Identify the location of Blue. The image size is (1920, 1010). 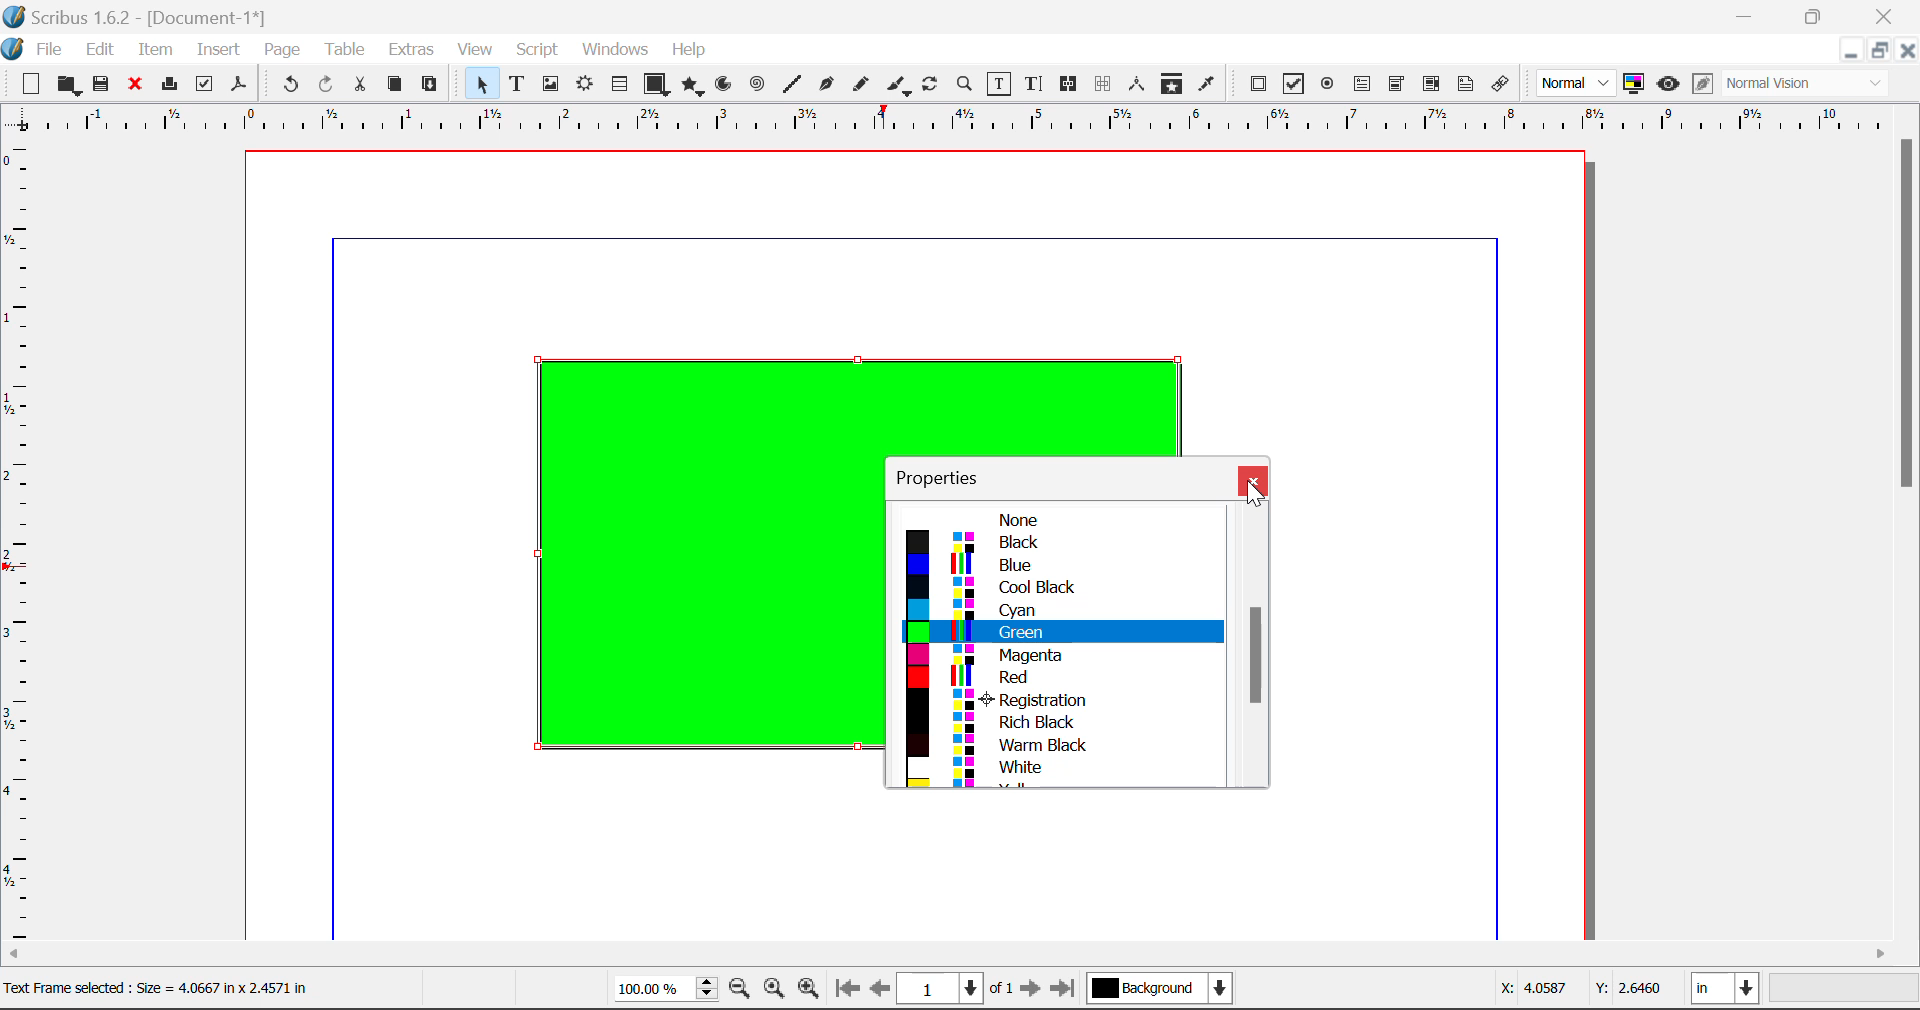
(1061, 566).